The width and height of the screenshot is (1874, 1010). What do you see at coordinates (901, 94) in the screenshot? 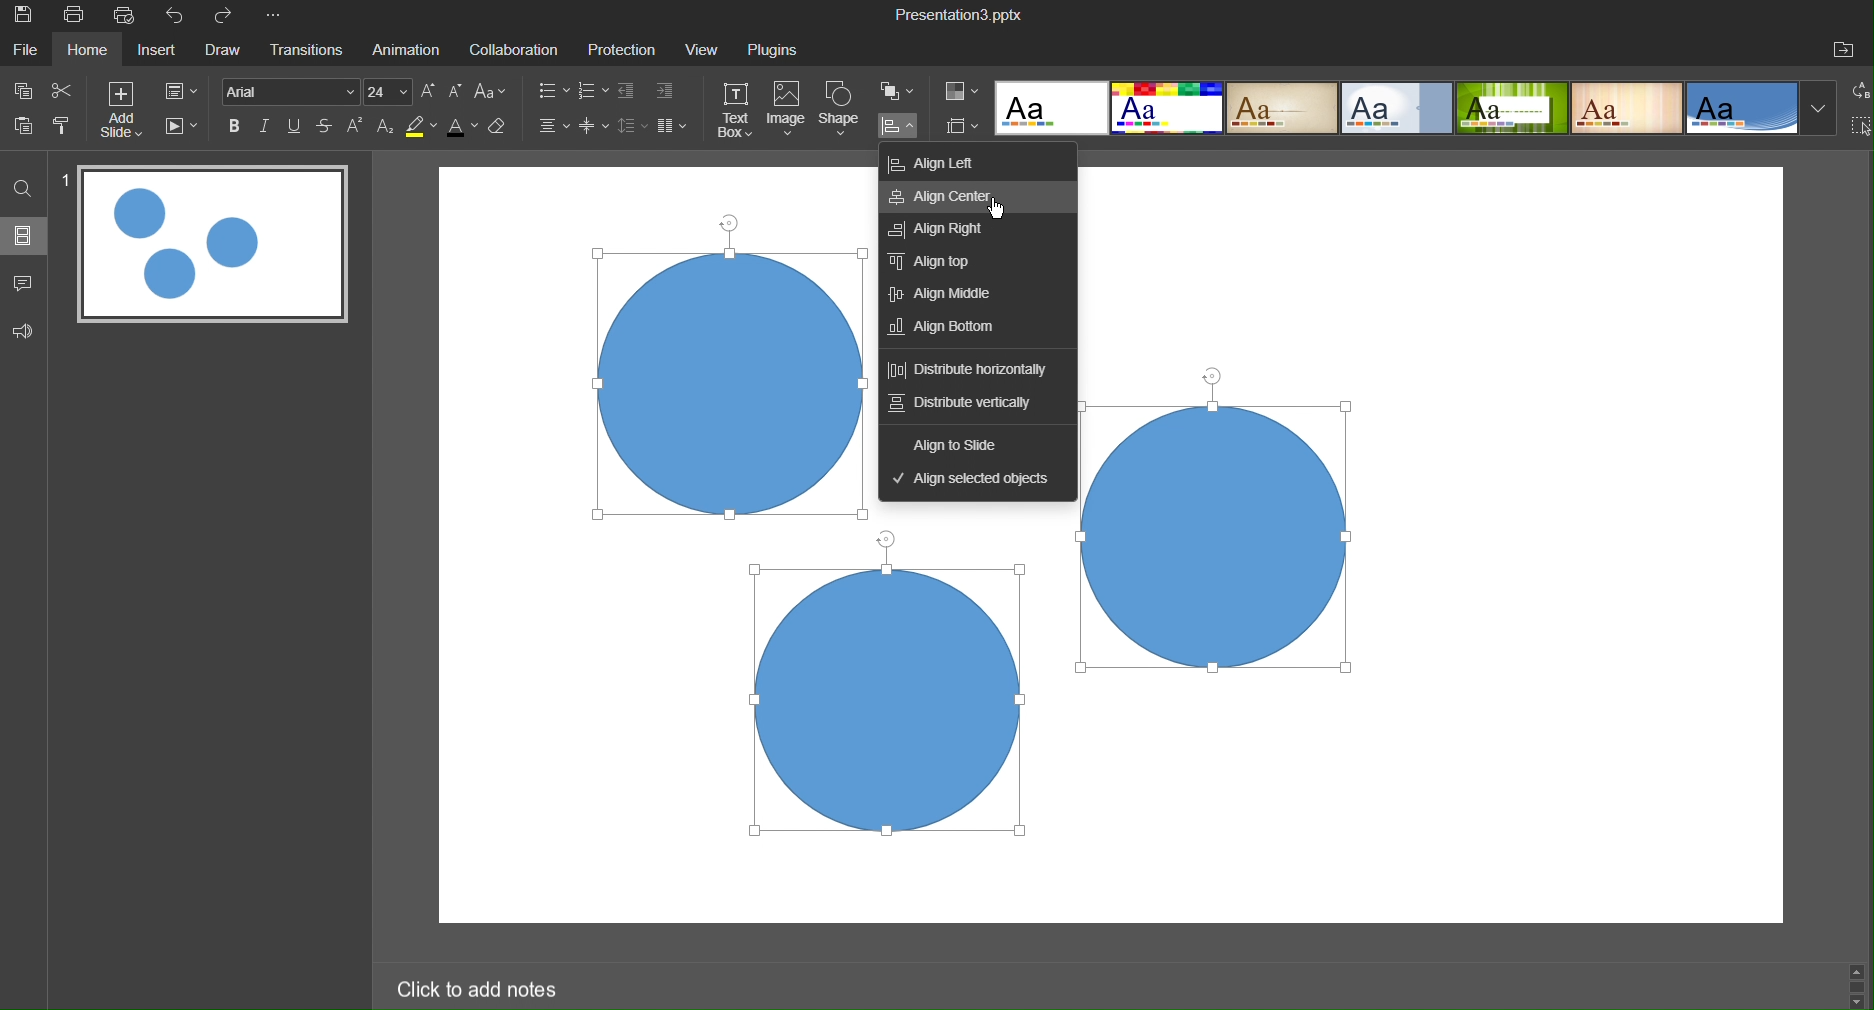
I see `Arrange` at bounding box center [901, 94].